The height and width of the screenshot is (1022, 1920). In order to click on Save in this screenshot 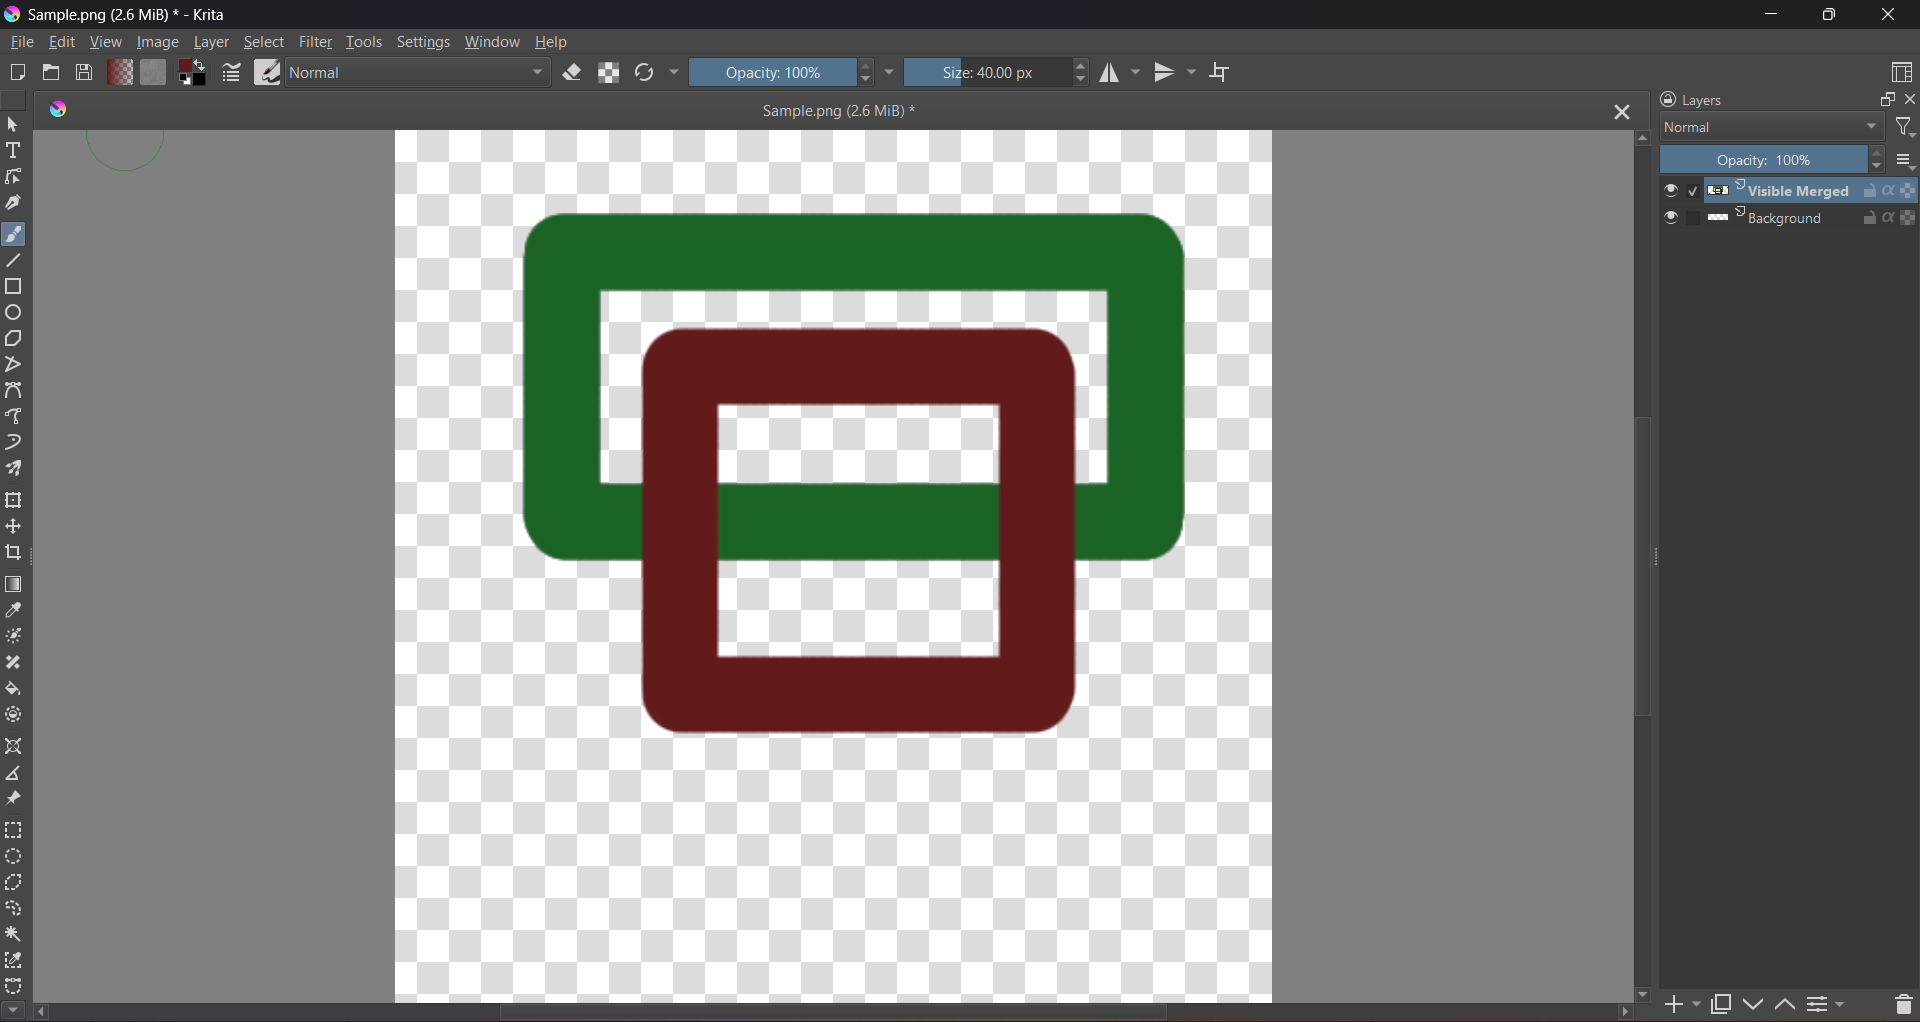, I will do `click(84, 73)`.